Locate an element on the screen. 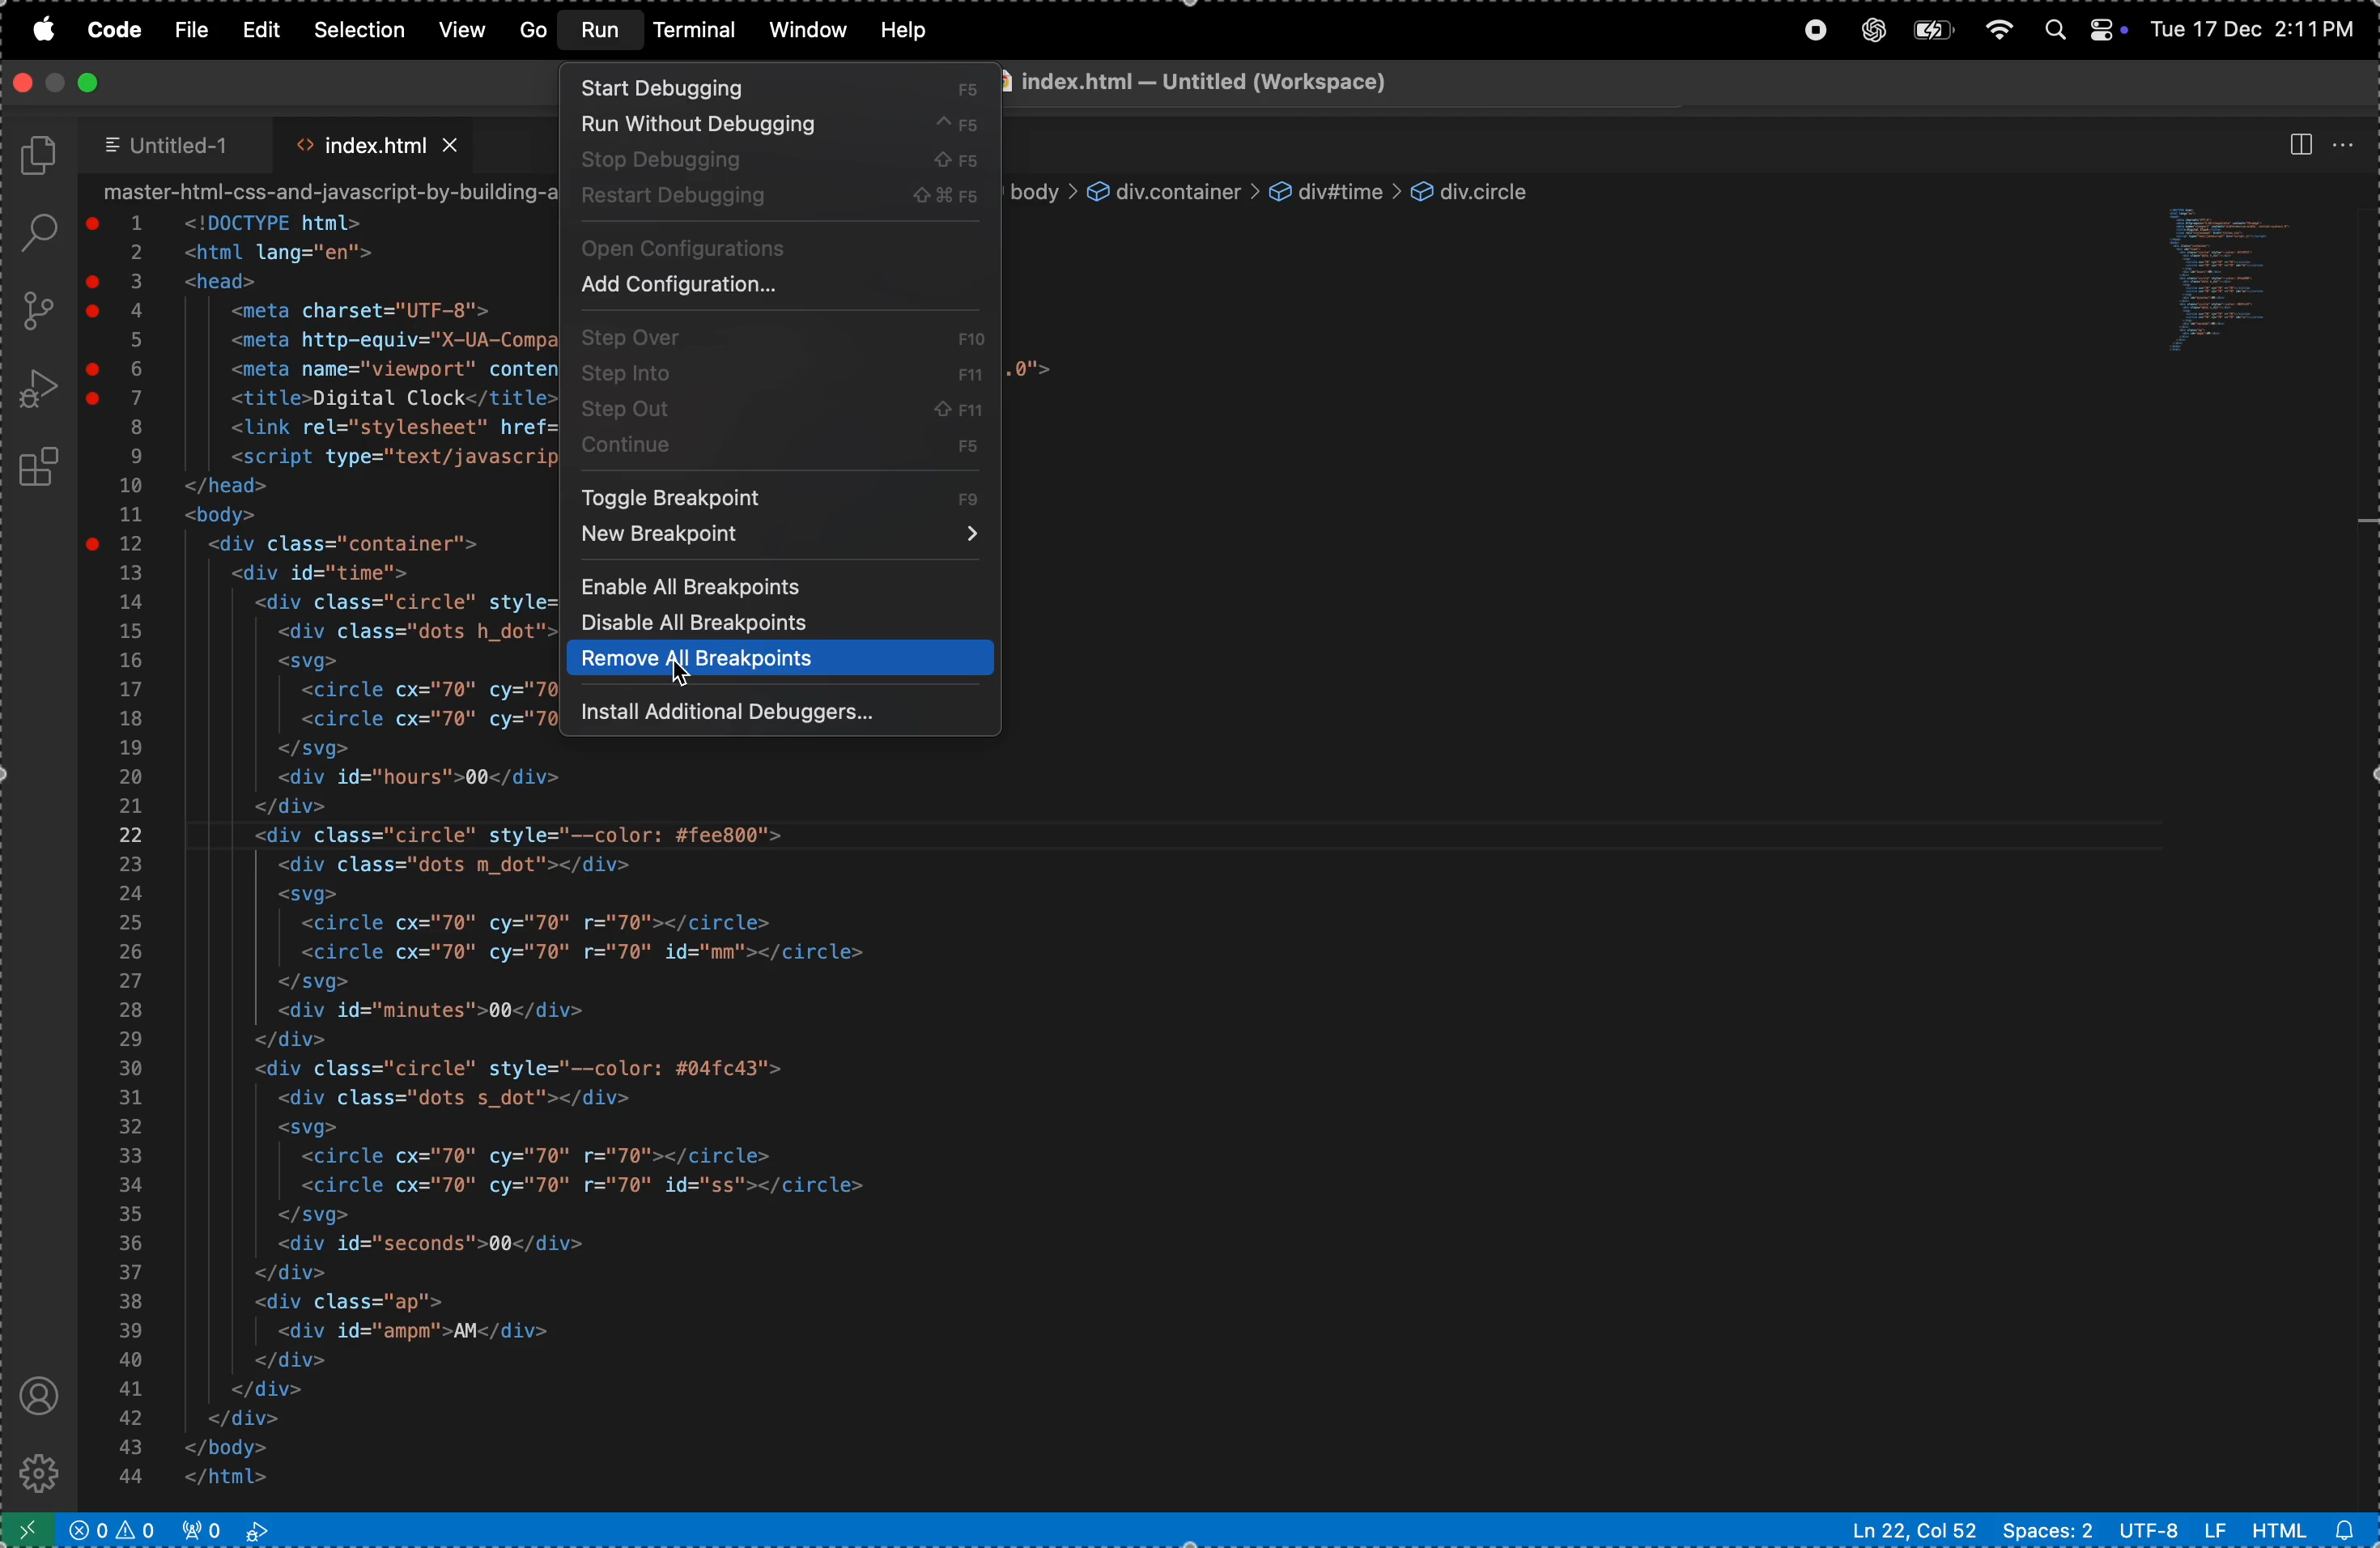 This screenshot has width=2380, height=1548. enable all break point is located at coordinates (783, 586).